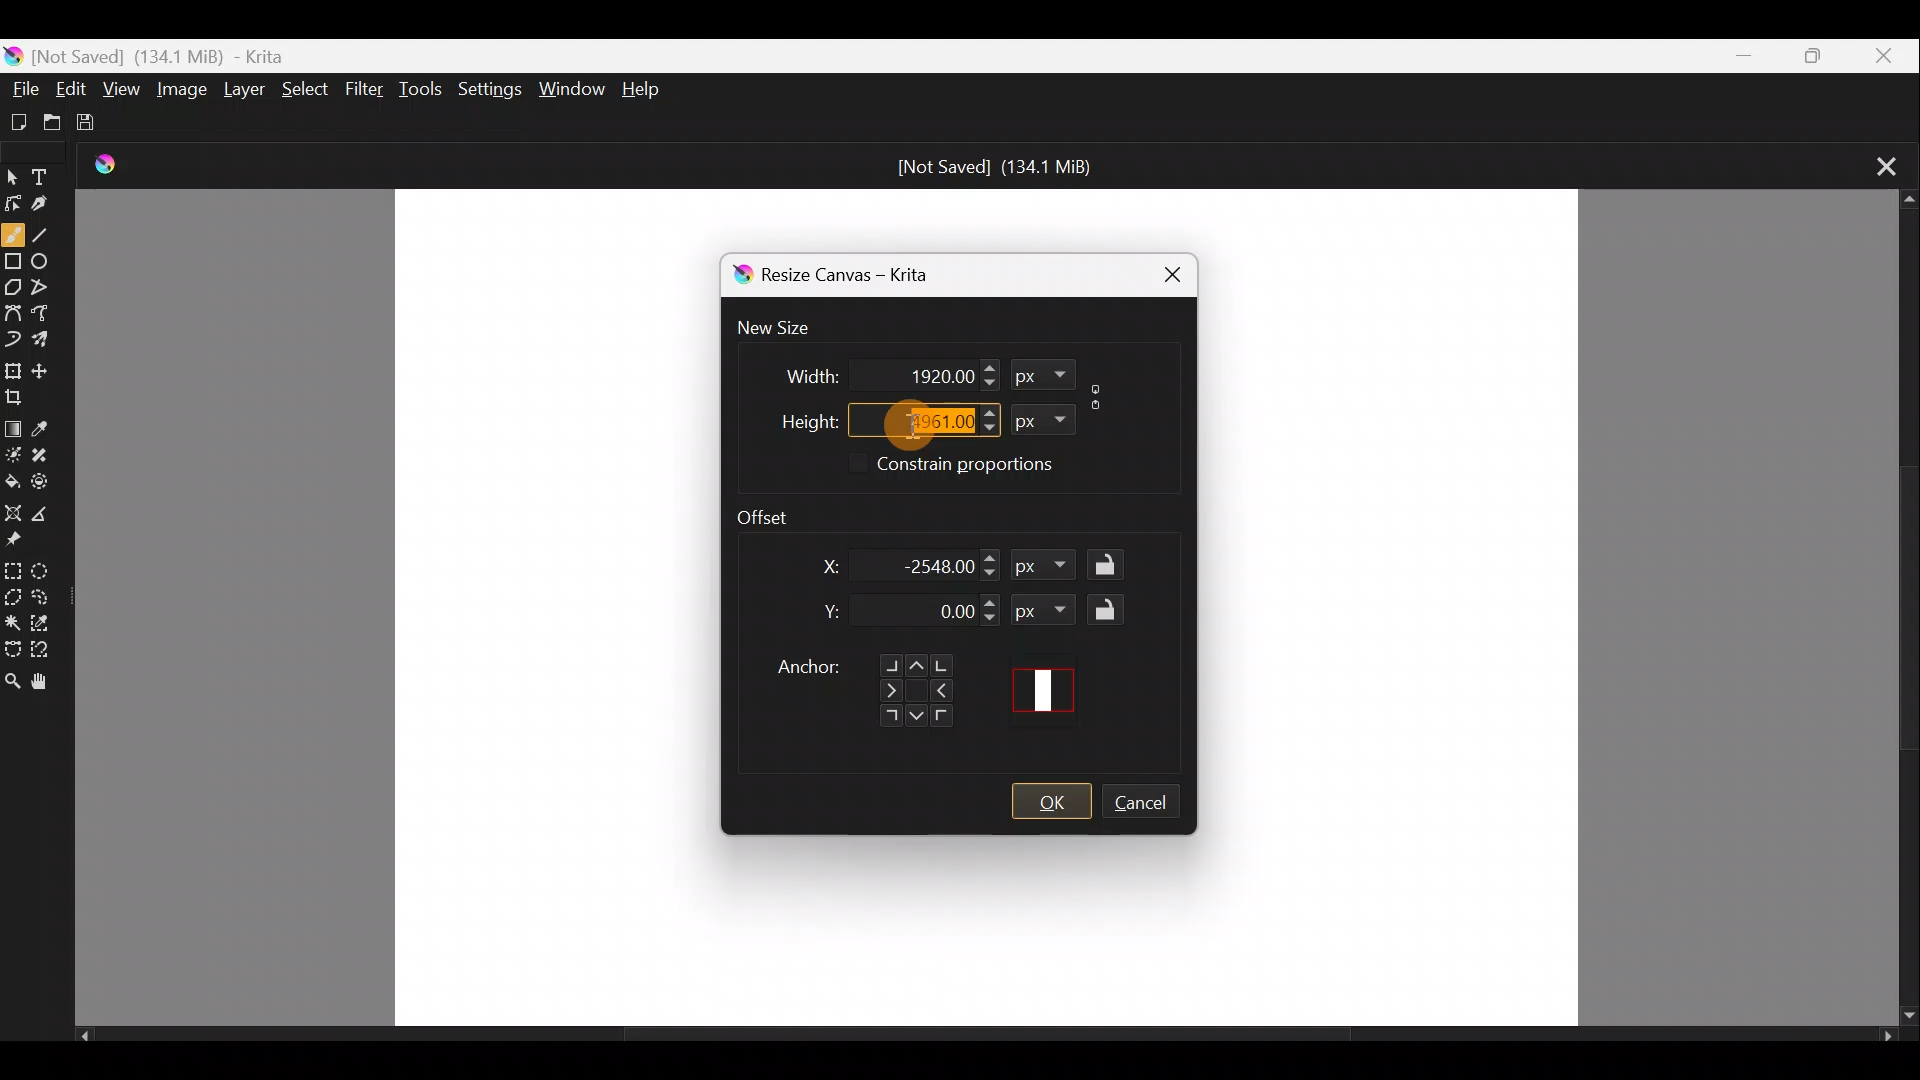 This screenshot has width=1920, height=1080. Describe the element at coordinates (936, 565) in the screenshot. I see `-2548.00` at that location.